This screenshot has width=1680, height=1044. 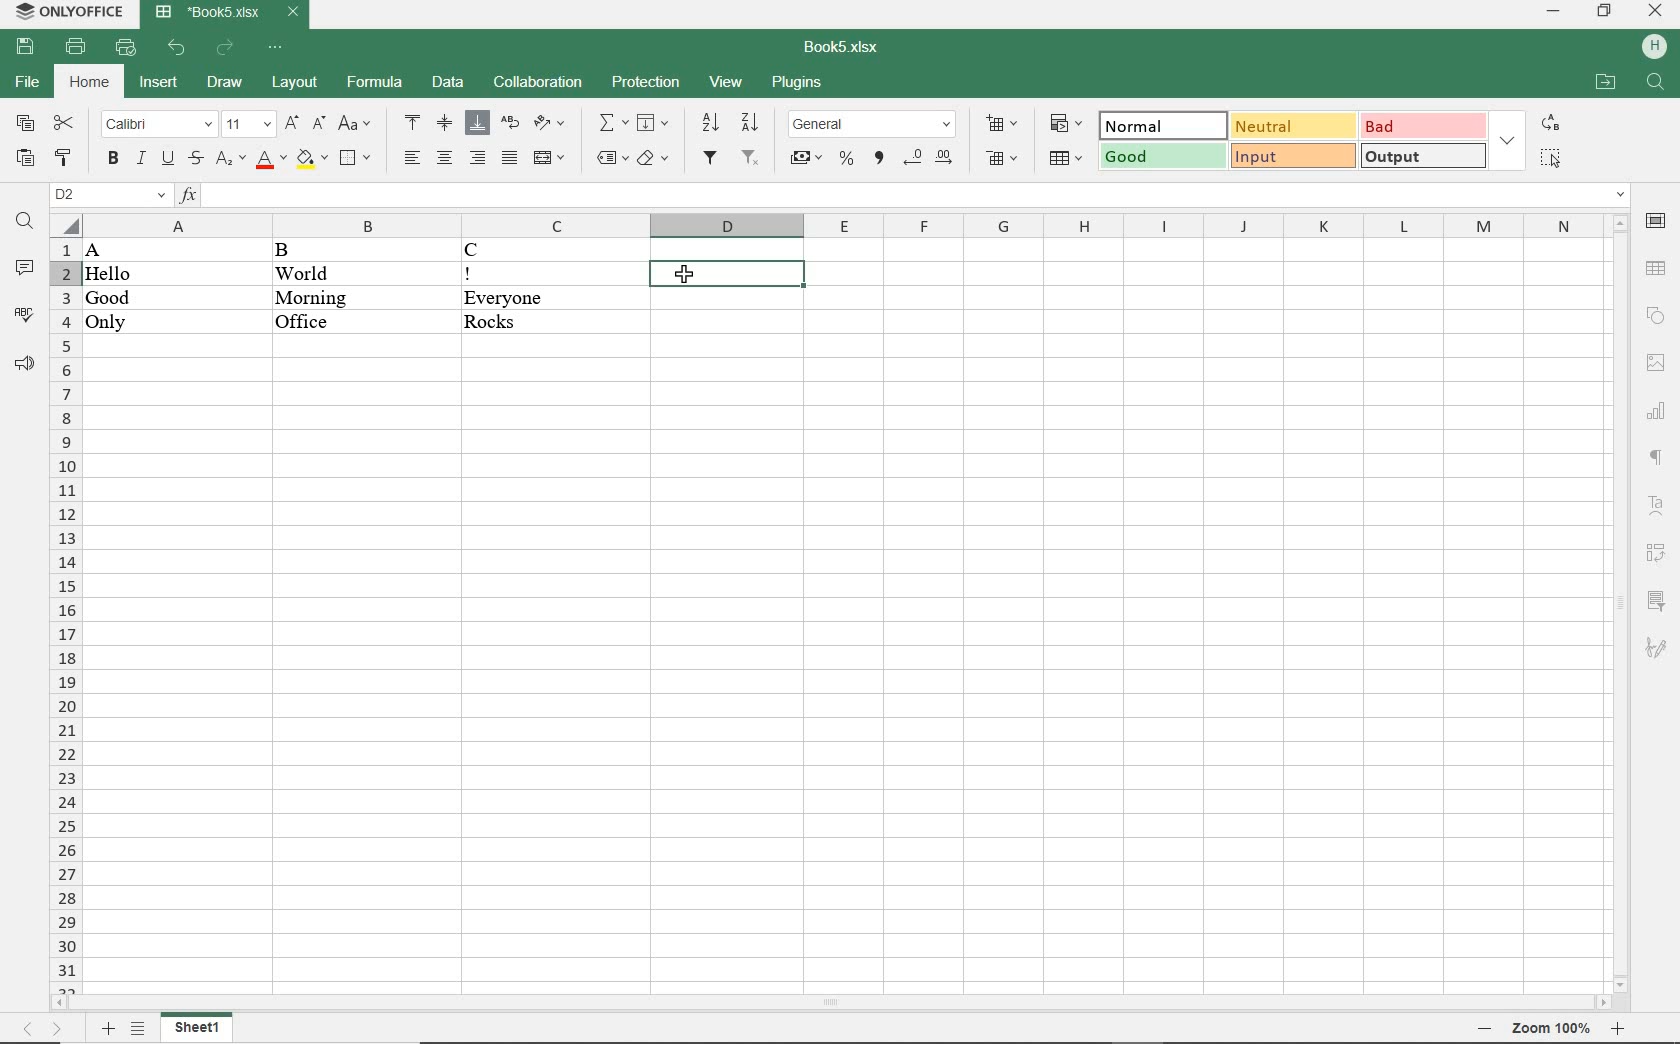 I want to click on FIND, so click(x=26, y=221).